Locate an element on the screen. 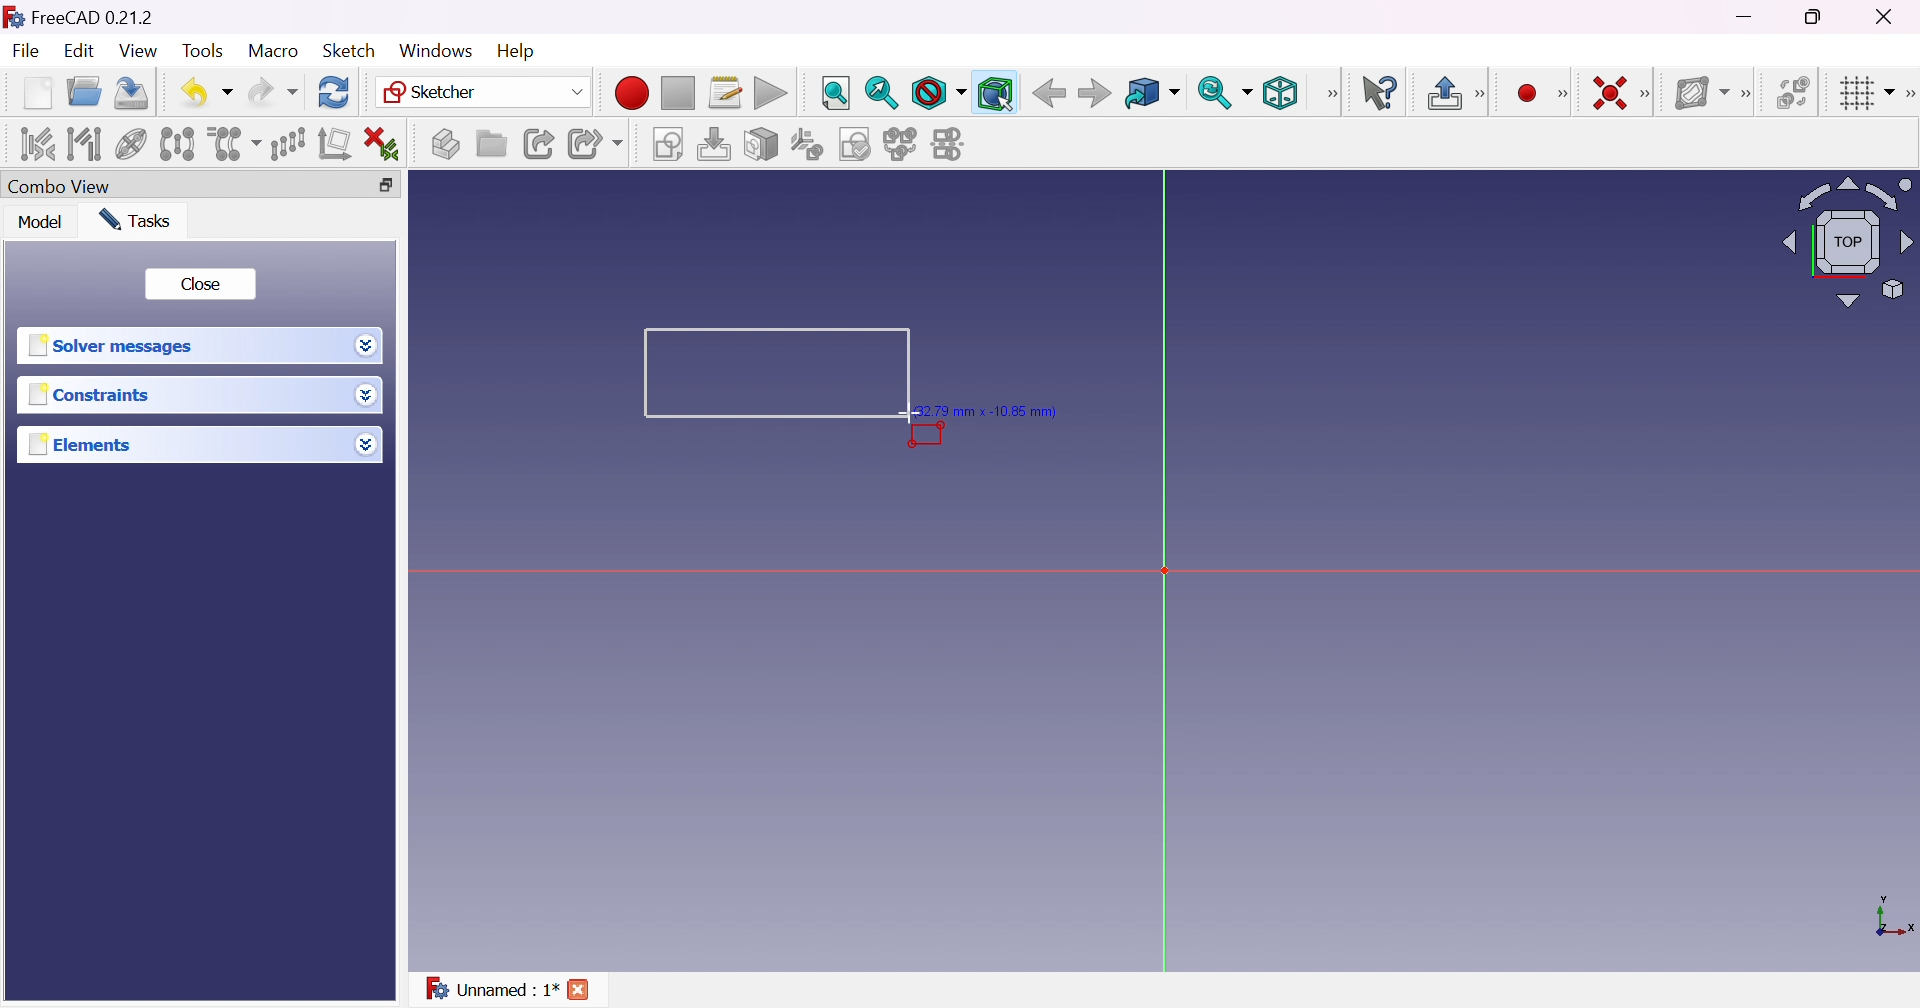 This screenshot has width=1920, height=1008. Restore down is located at coordinates (1817, 17).